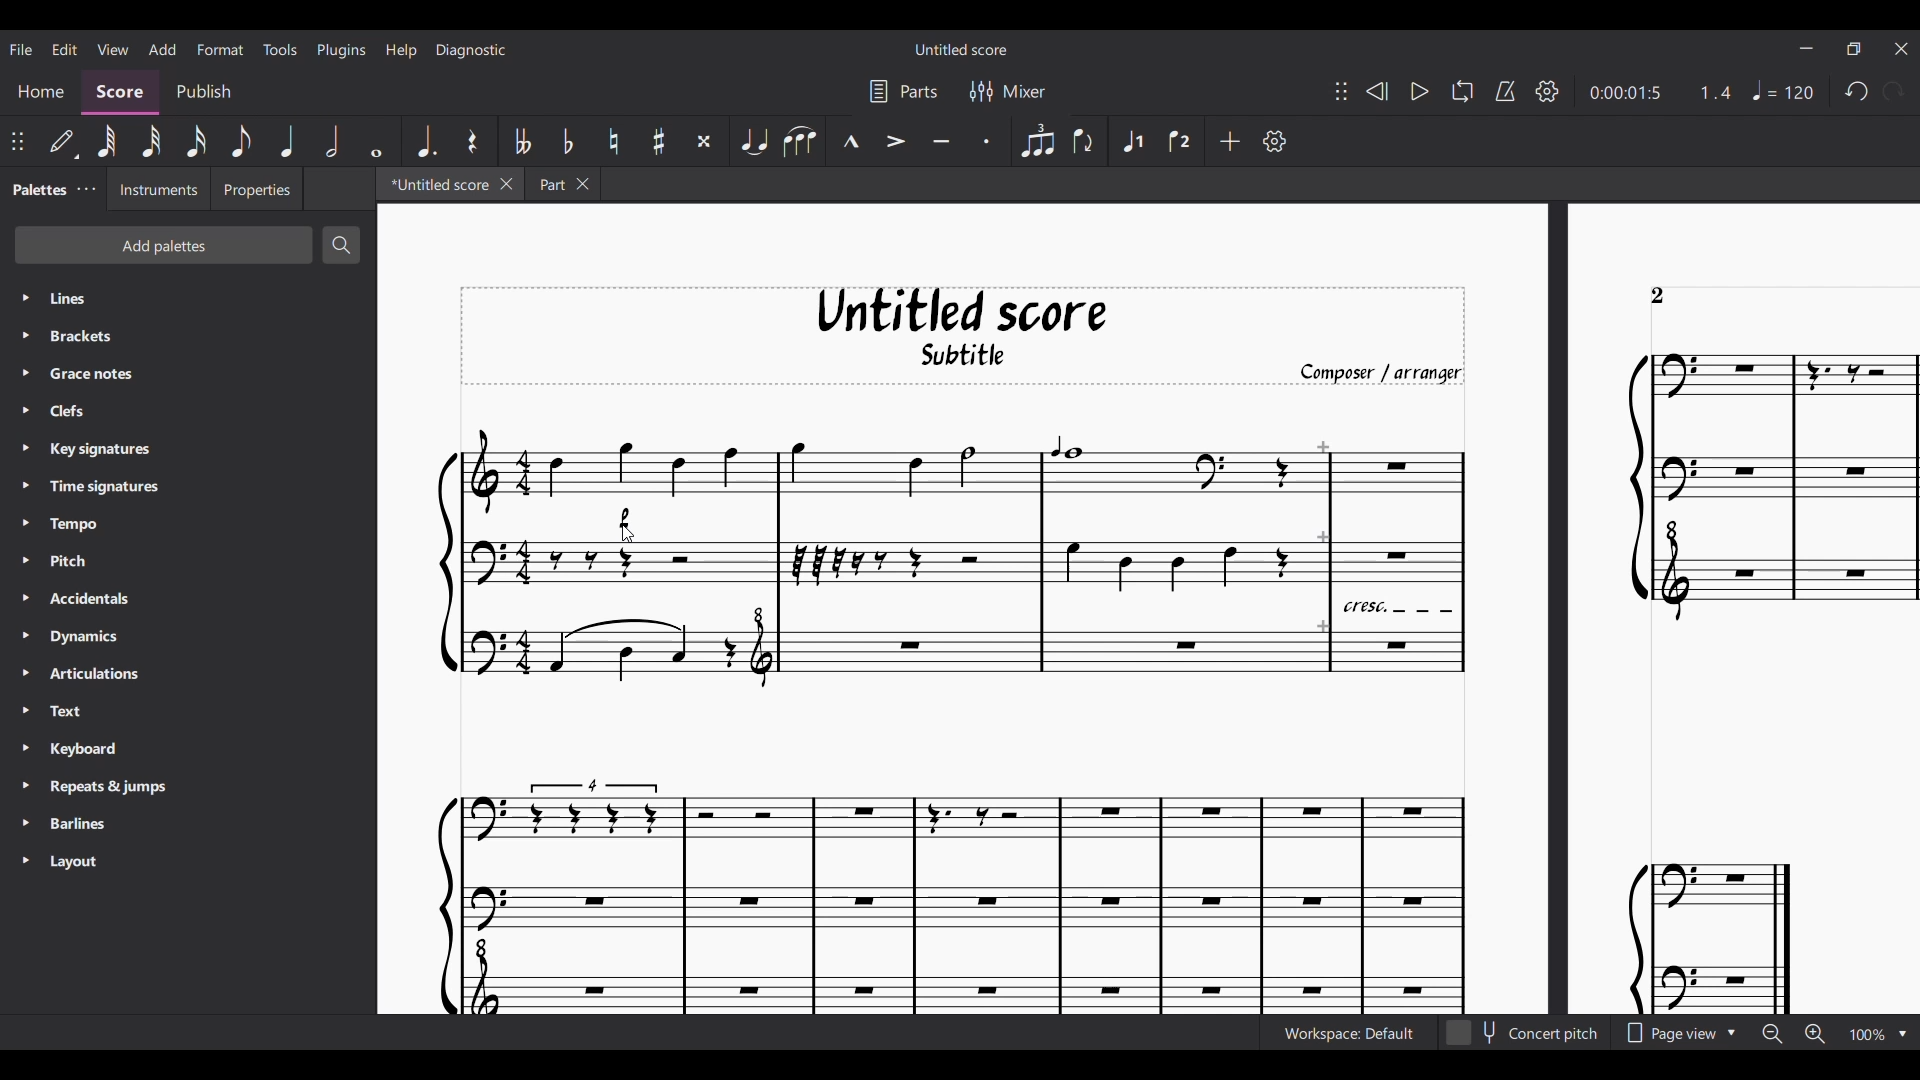 This screenshot has width=1920, height=1080. What do you see at coordinates (895, 140) in the screenshot?
I see `Accent` at bounding box center [895, 140].